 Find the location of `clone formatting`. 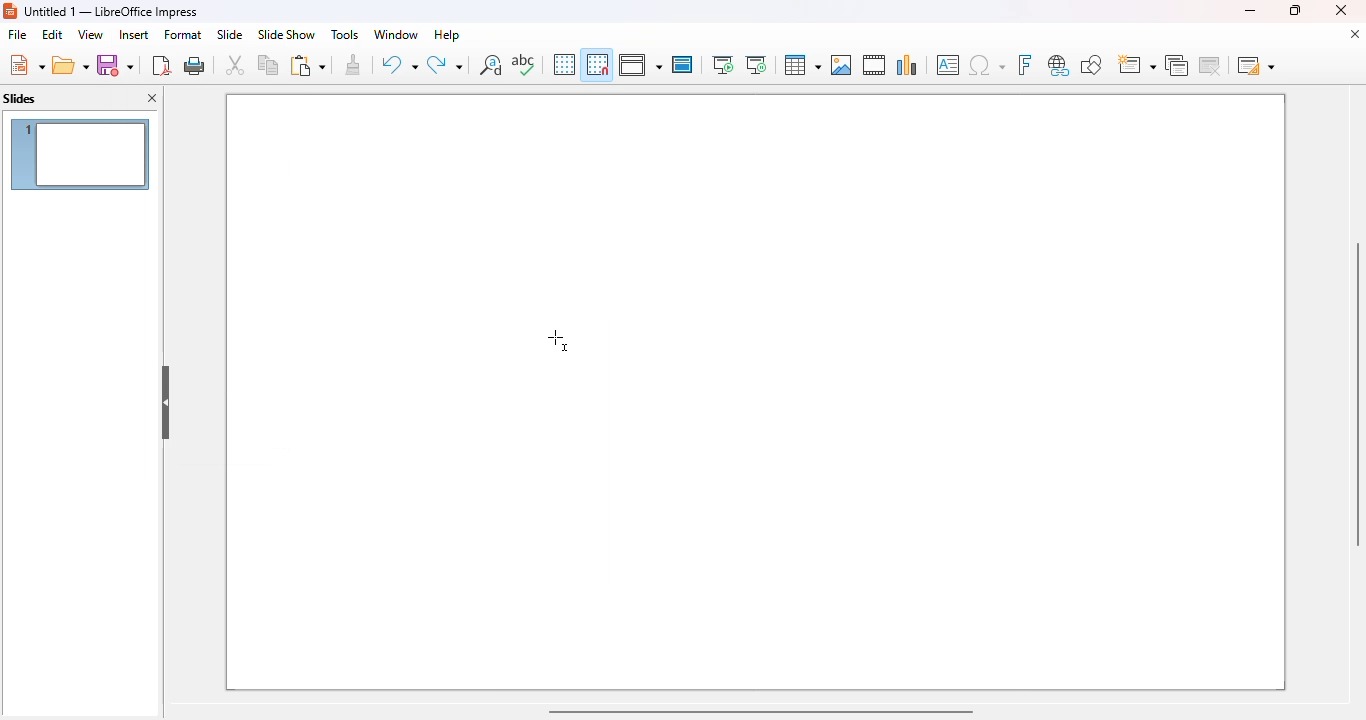

clone formatting is located at coordinates (354, 65).